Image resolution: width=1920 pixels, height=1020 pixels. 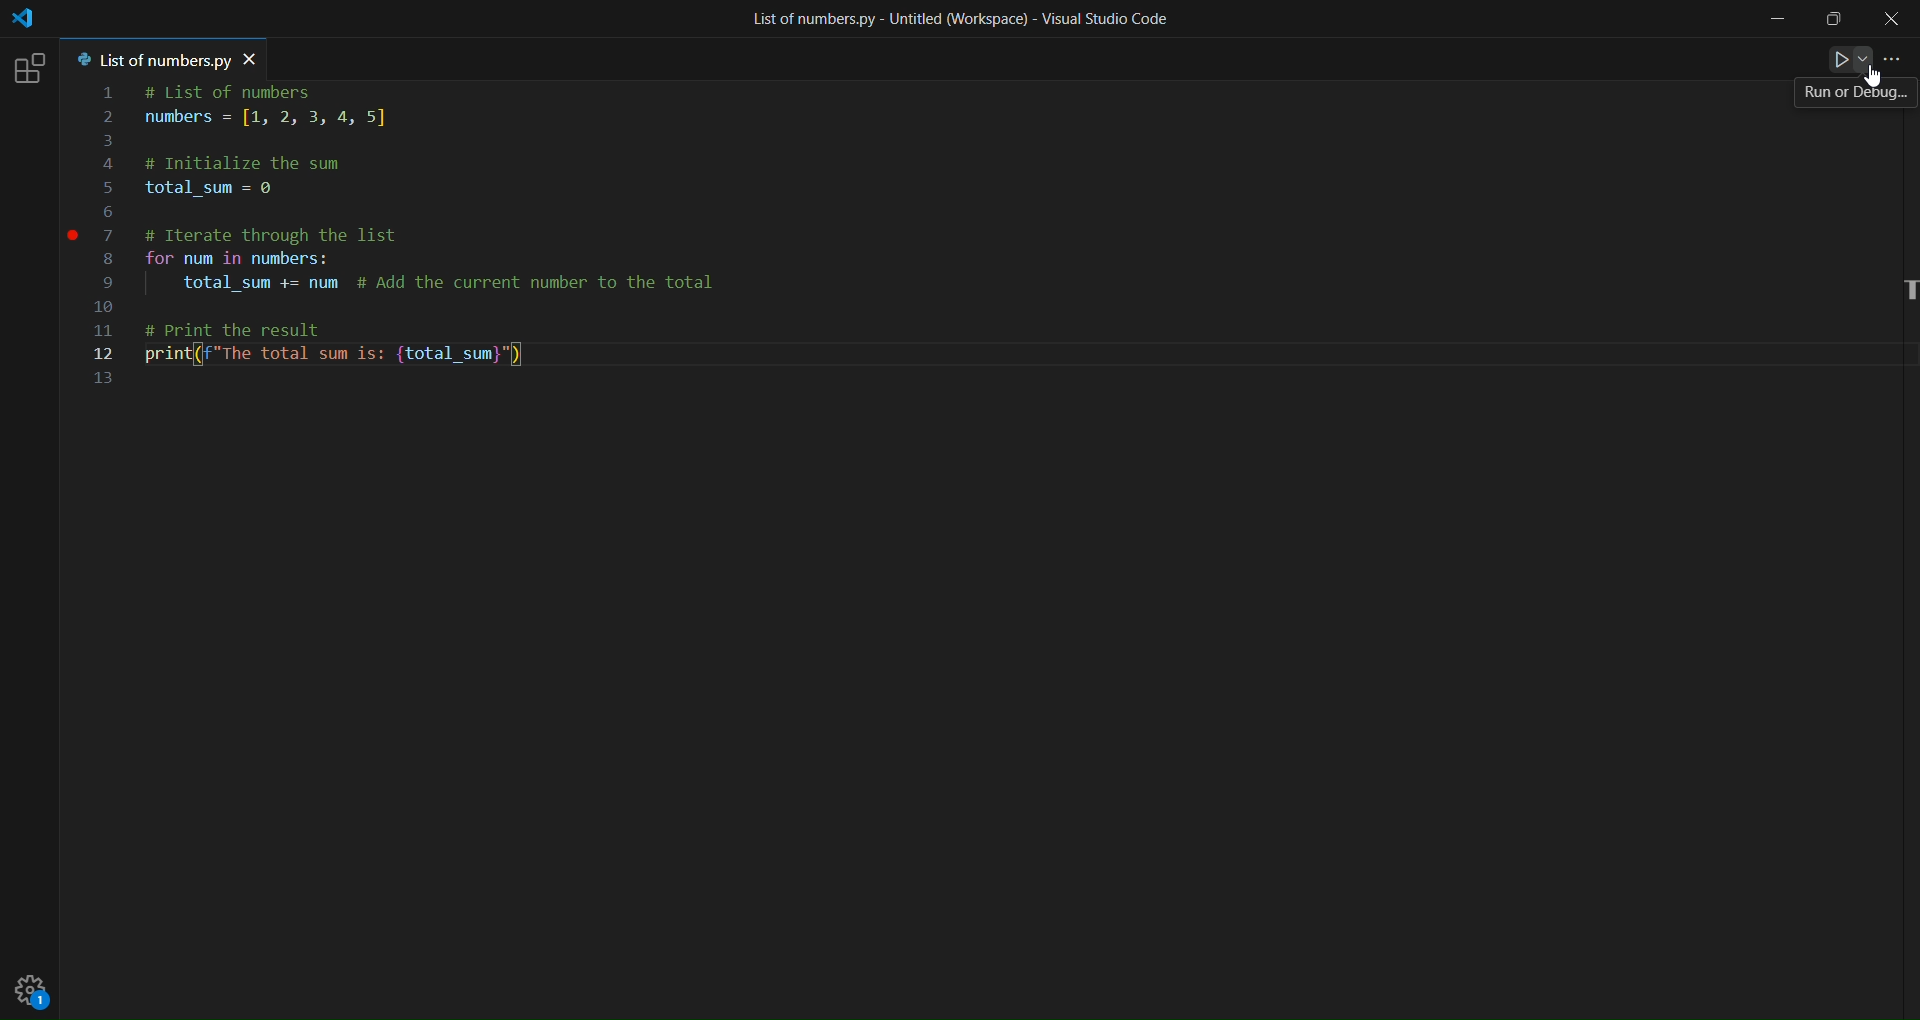 What do you see at coordinates (64, 233) in the screenshot?
I see `inserted breakpoint` at bounding box center [64, 233].